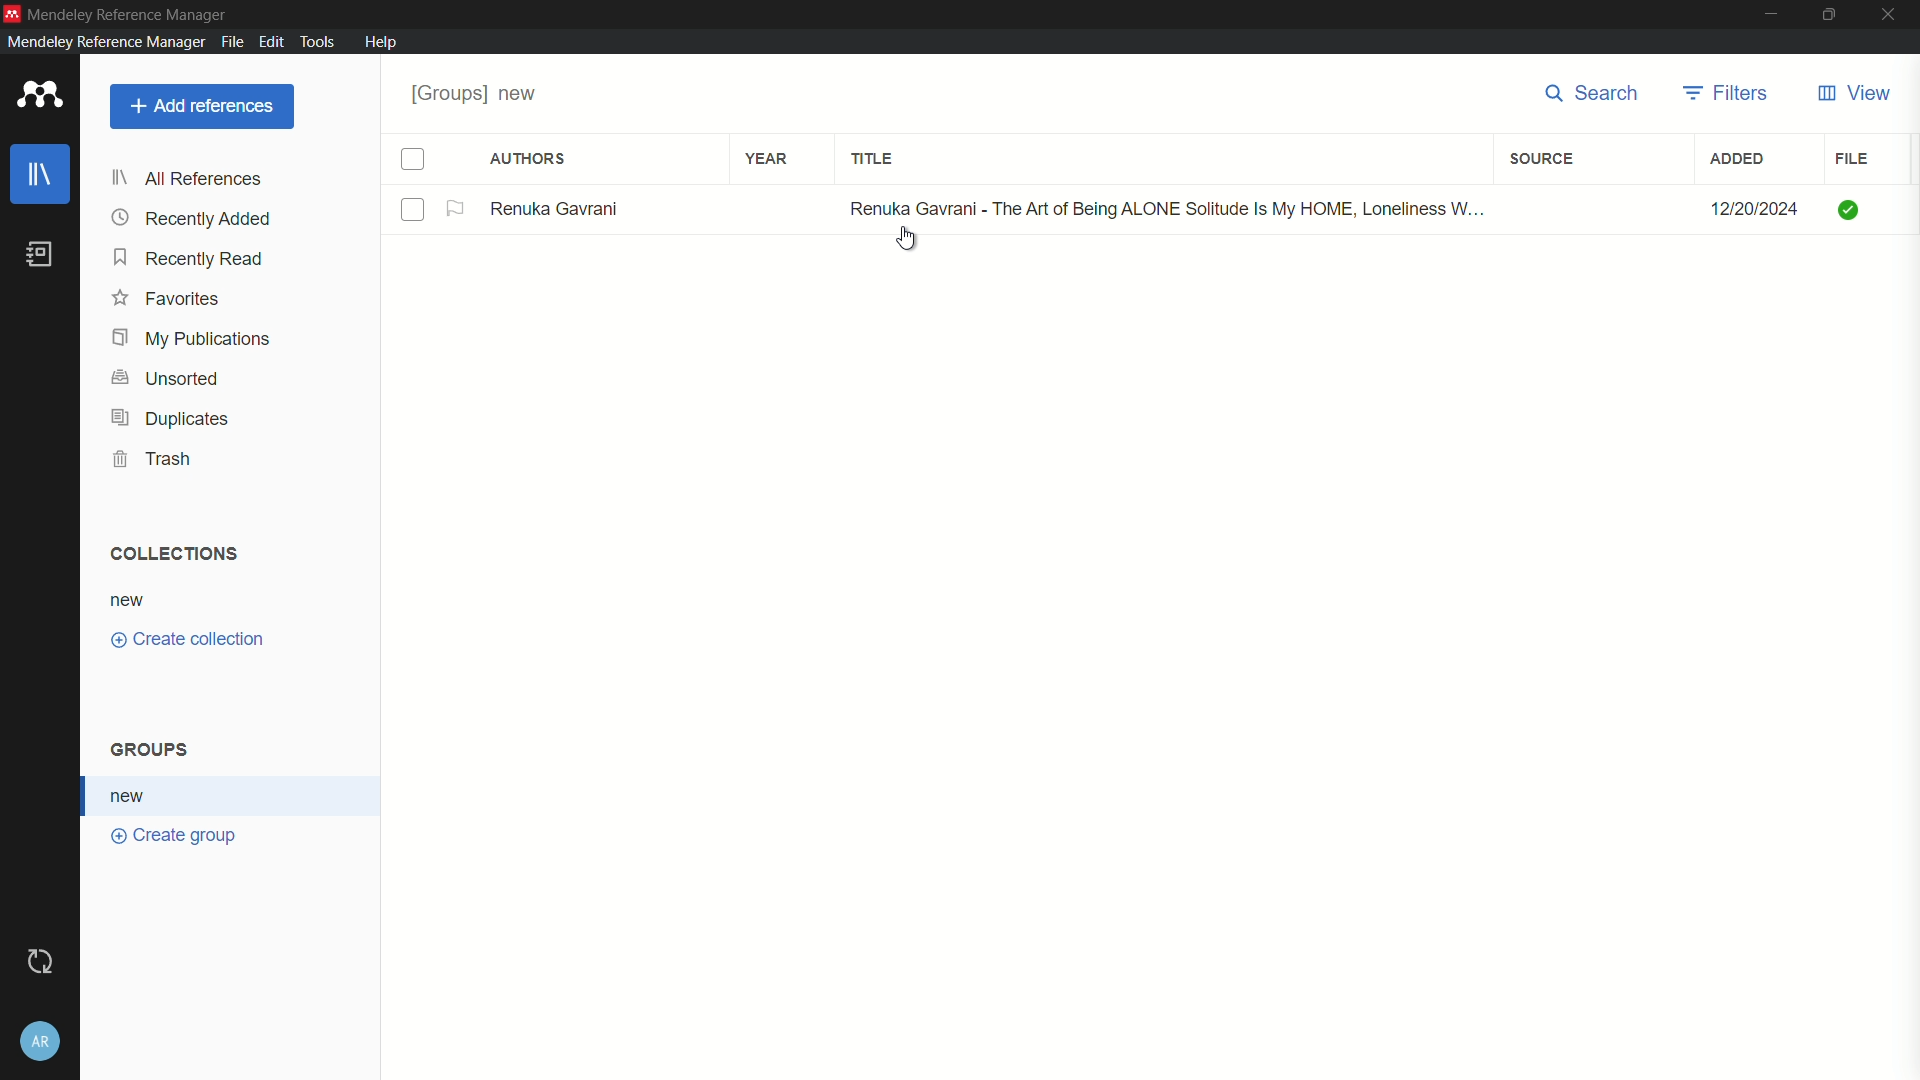  I want to click on unsorted, so click(169, 378).